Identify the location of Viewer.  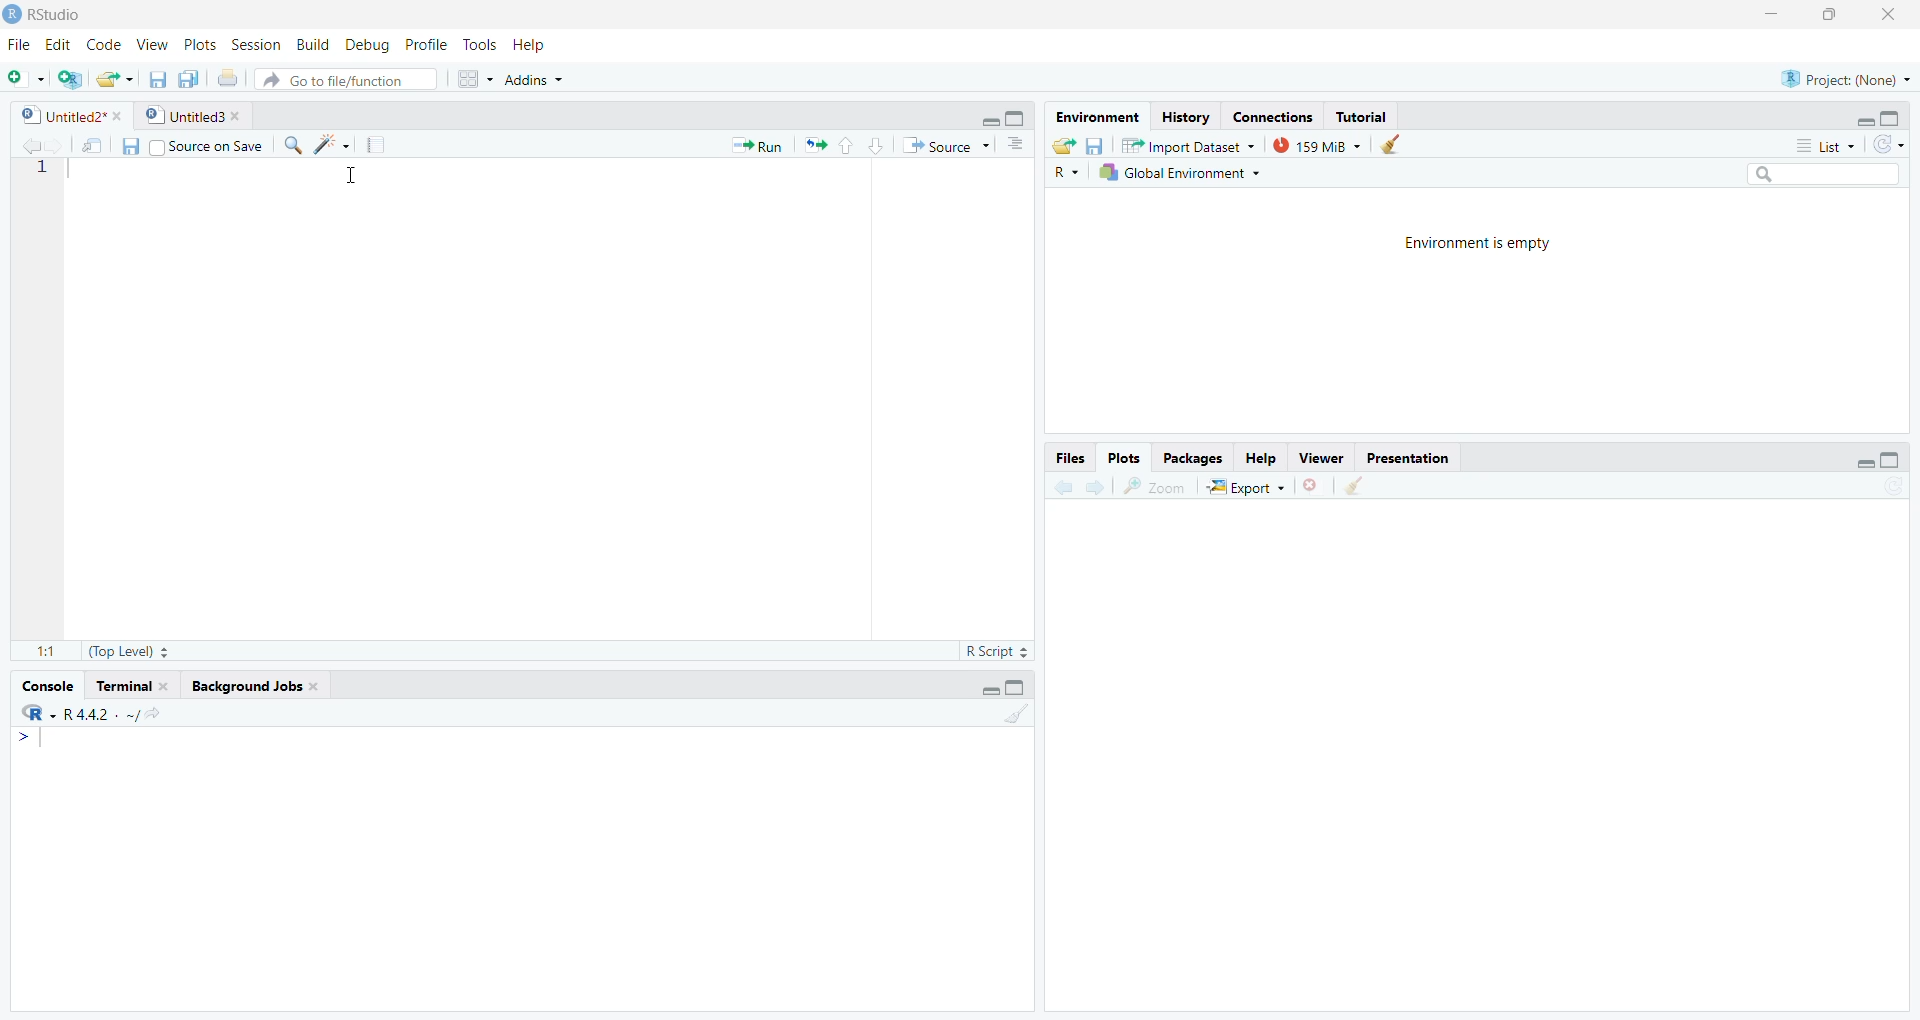
(1325, 458).